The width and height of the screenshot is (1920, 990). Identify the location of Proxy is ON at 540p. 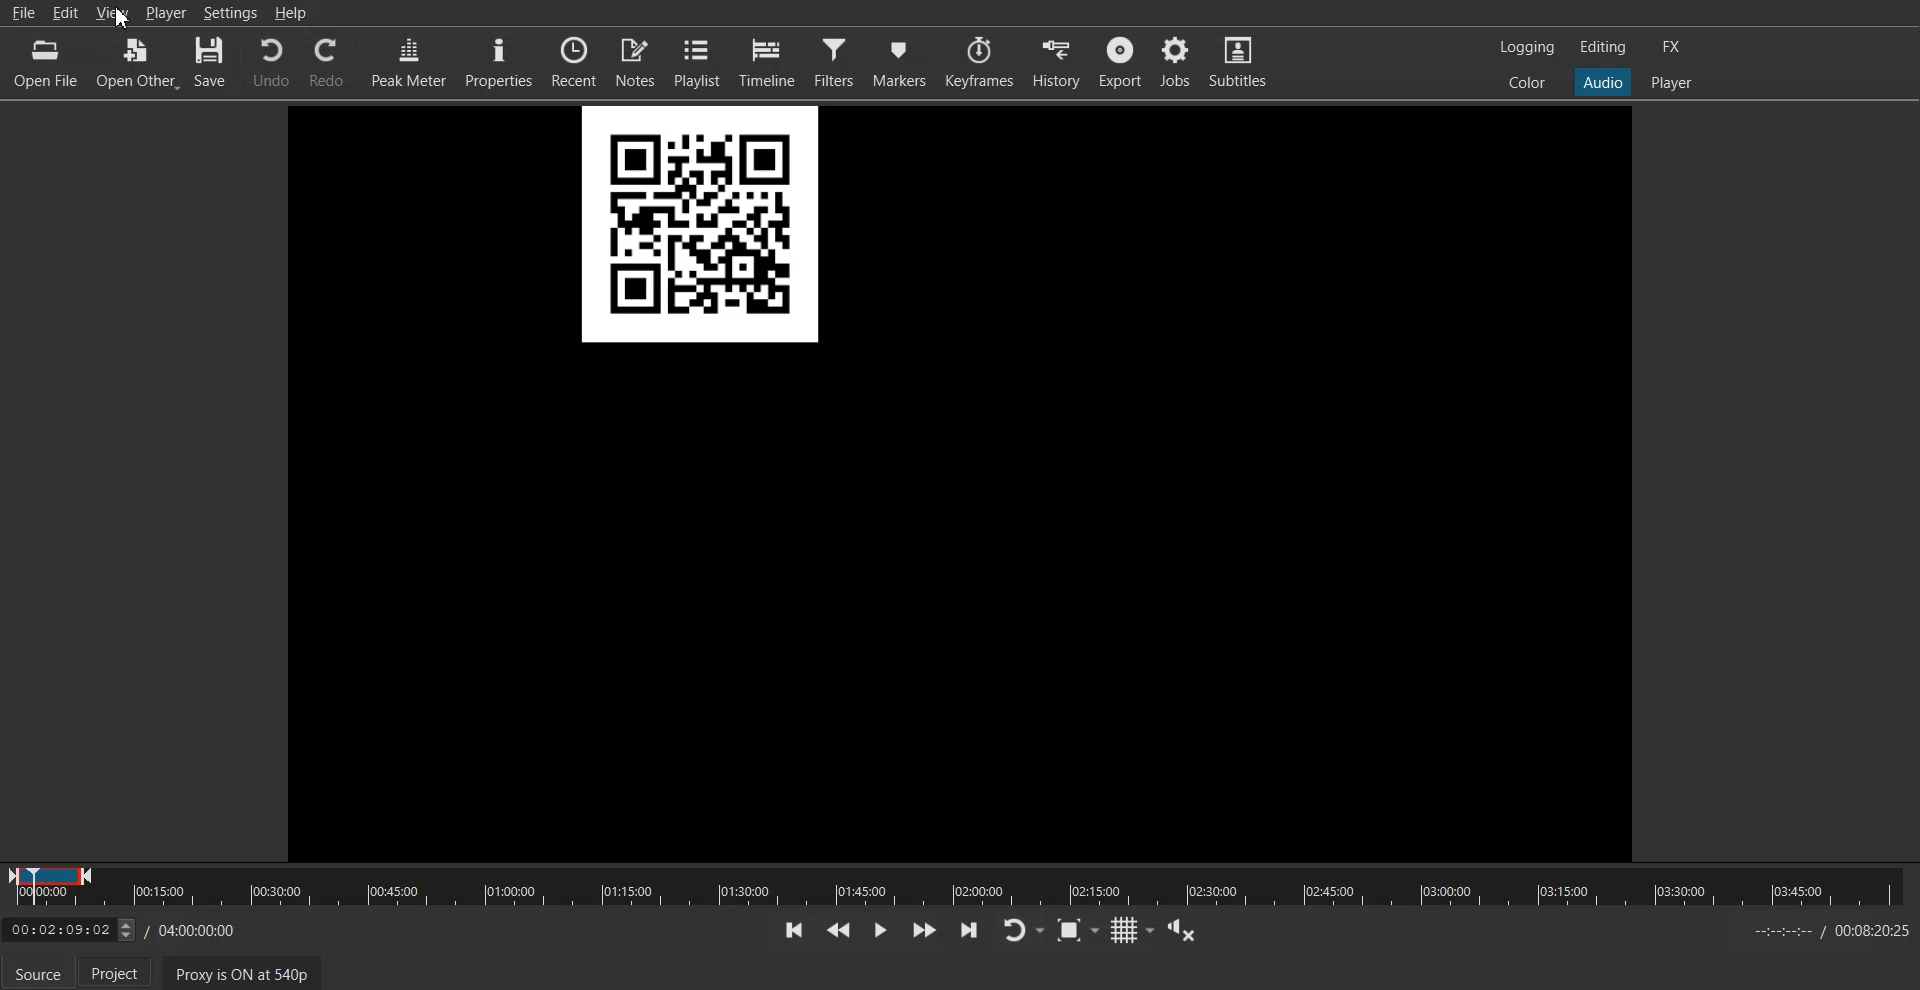
(242, 973).